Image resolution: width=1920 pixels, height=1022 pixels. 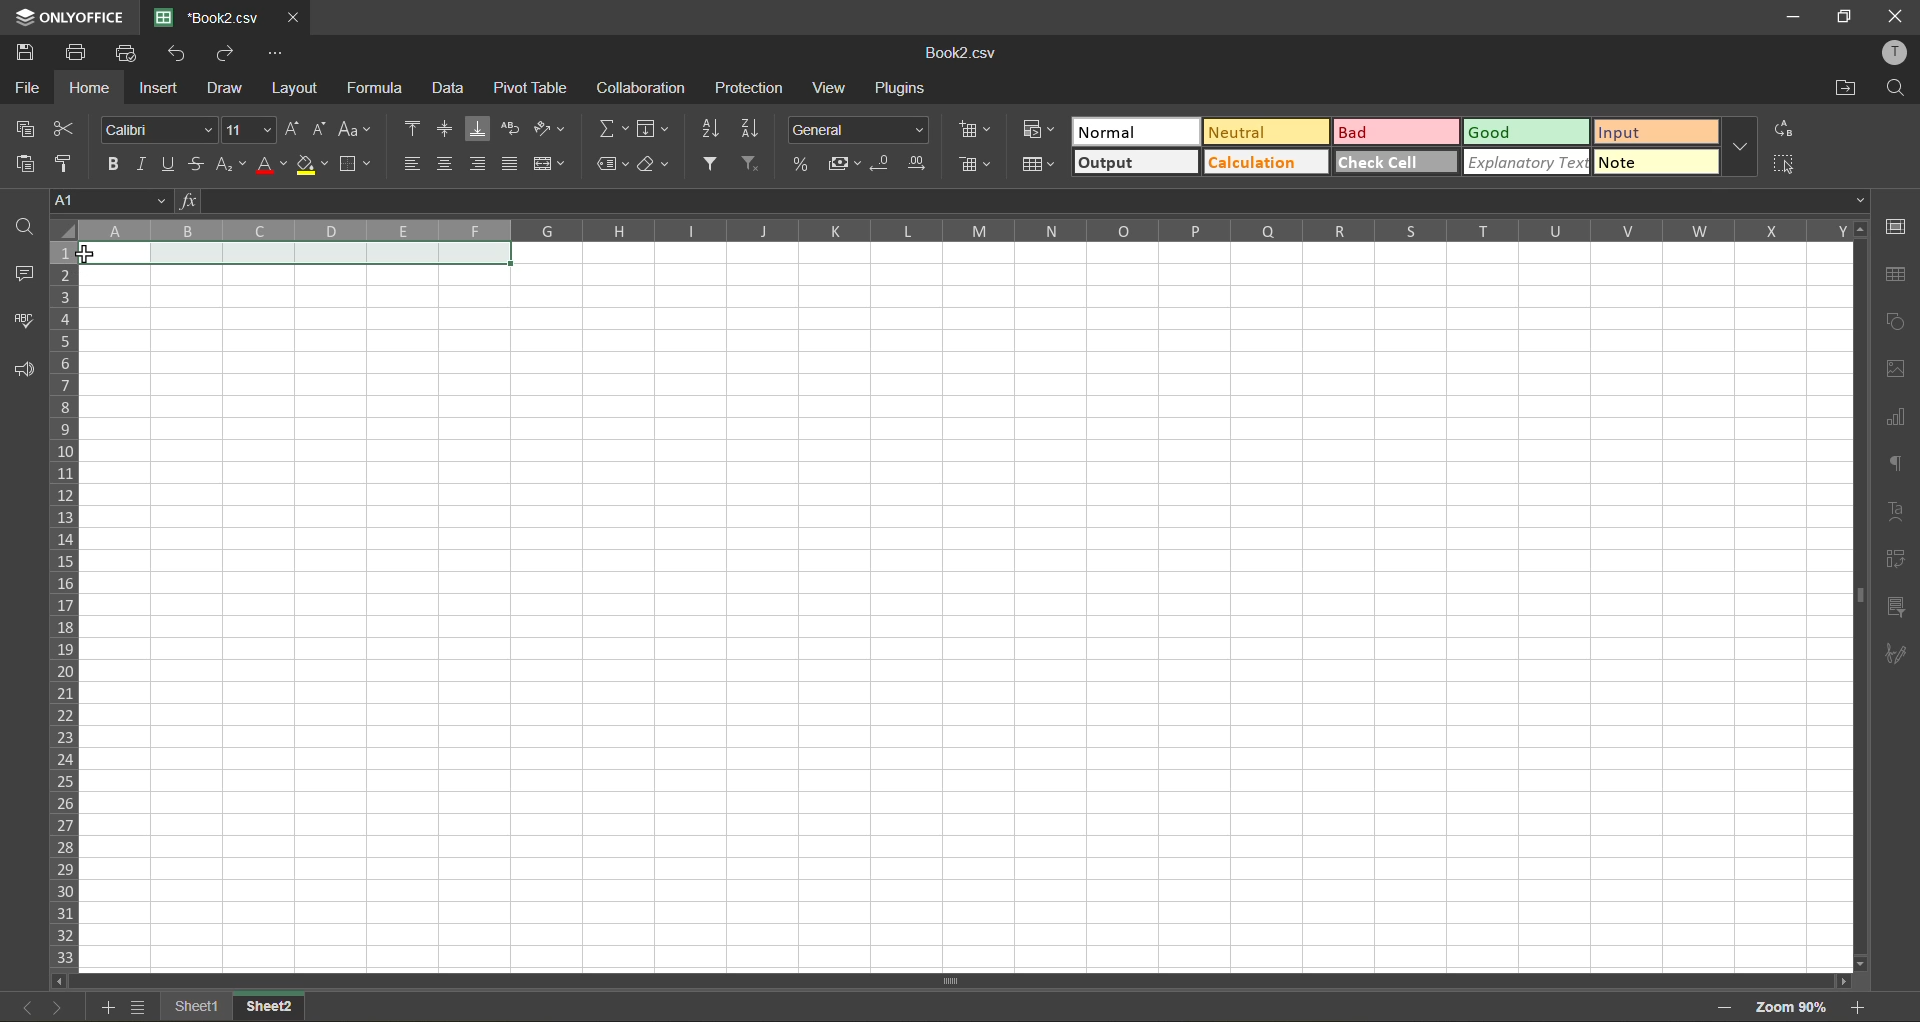 What do you see at coordinates (829, 89) in the screenshot?
I see `view` at bounding box center [829, 89].